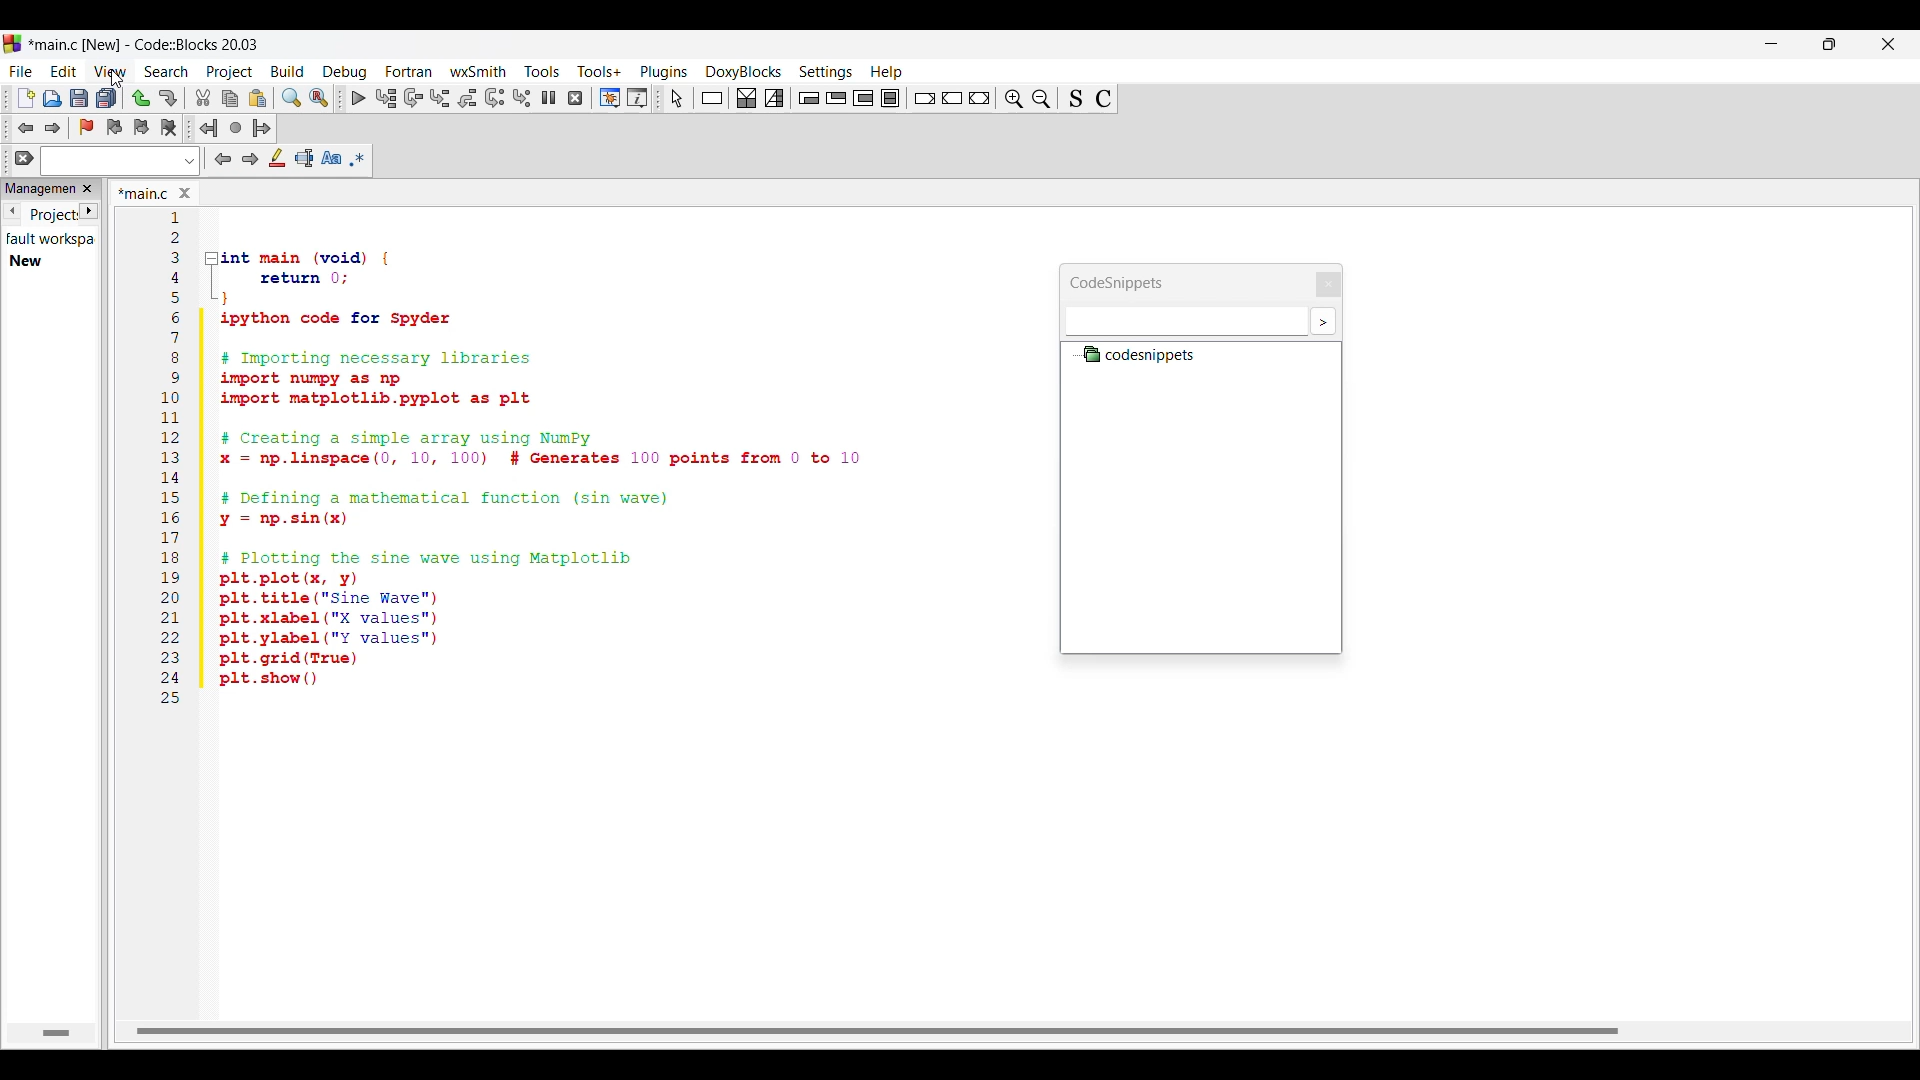 The height and width of the screenshot is (1080, 1920). Describe the element at coordinates (1324, 280) in the screenshot. I see `Close` at that location.